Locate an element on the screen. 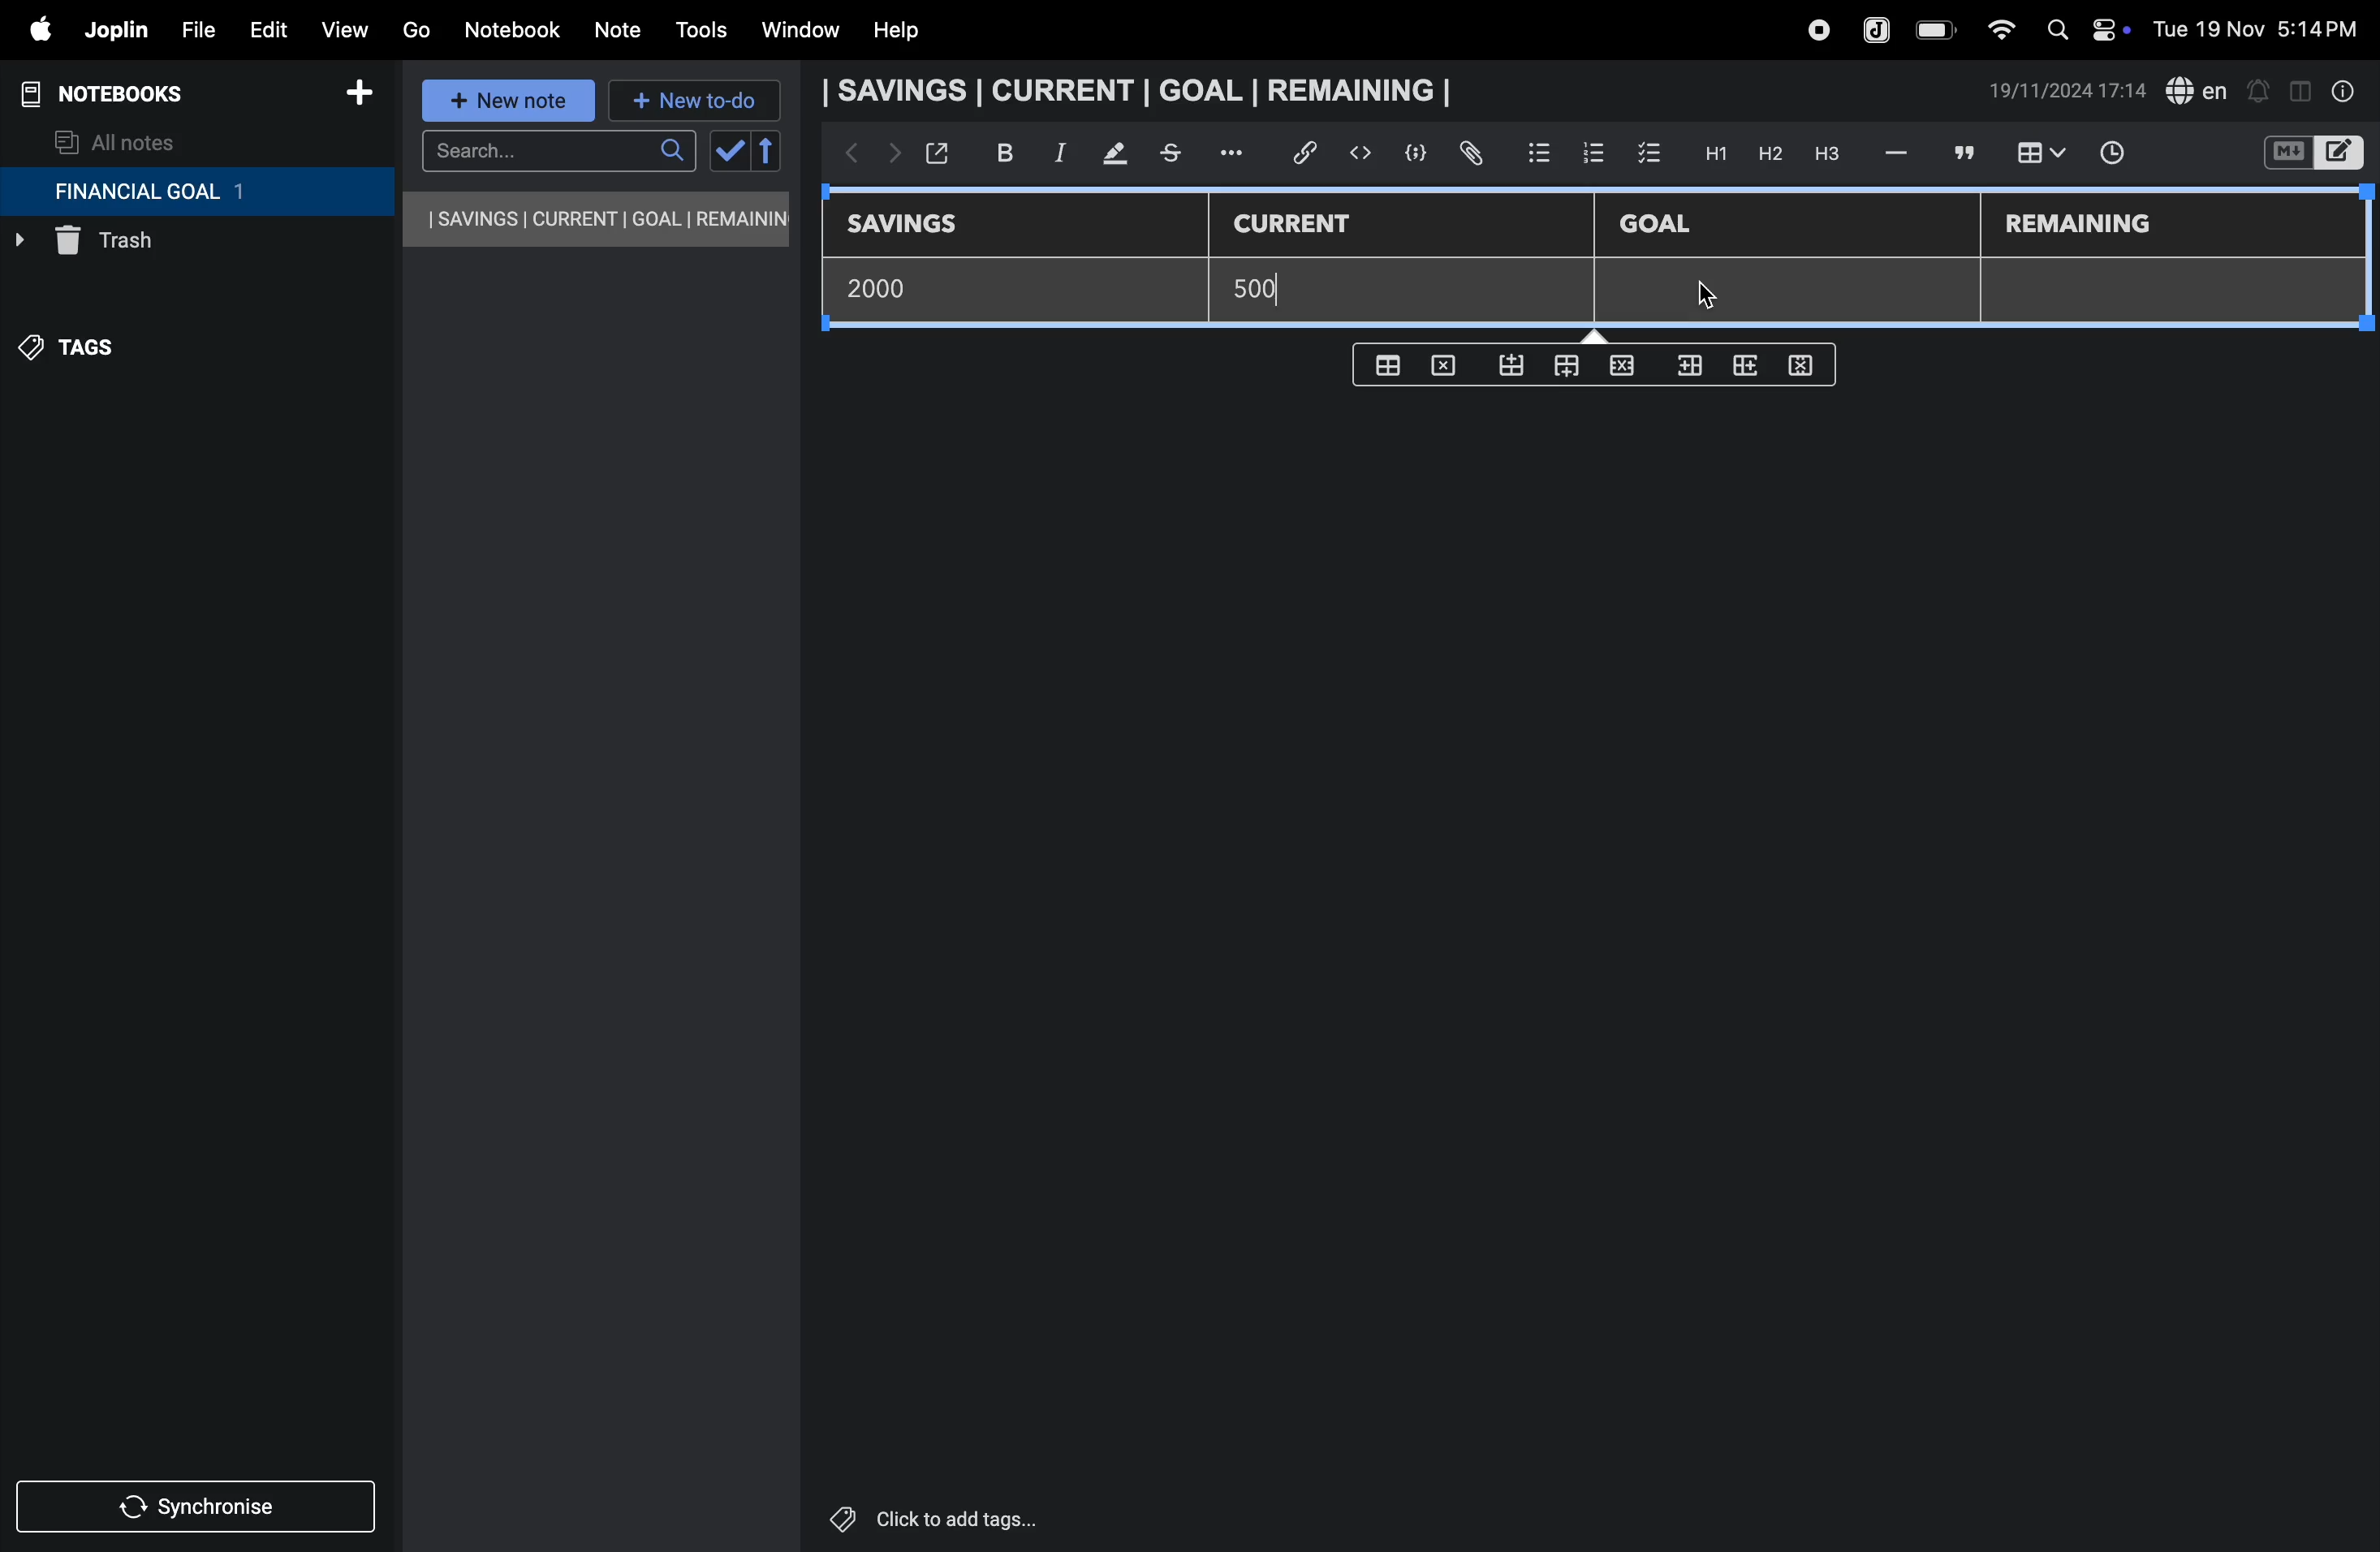  cursor is located at coordinates (1727, 296).